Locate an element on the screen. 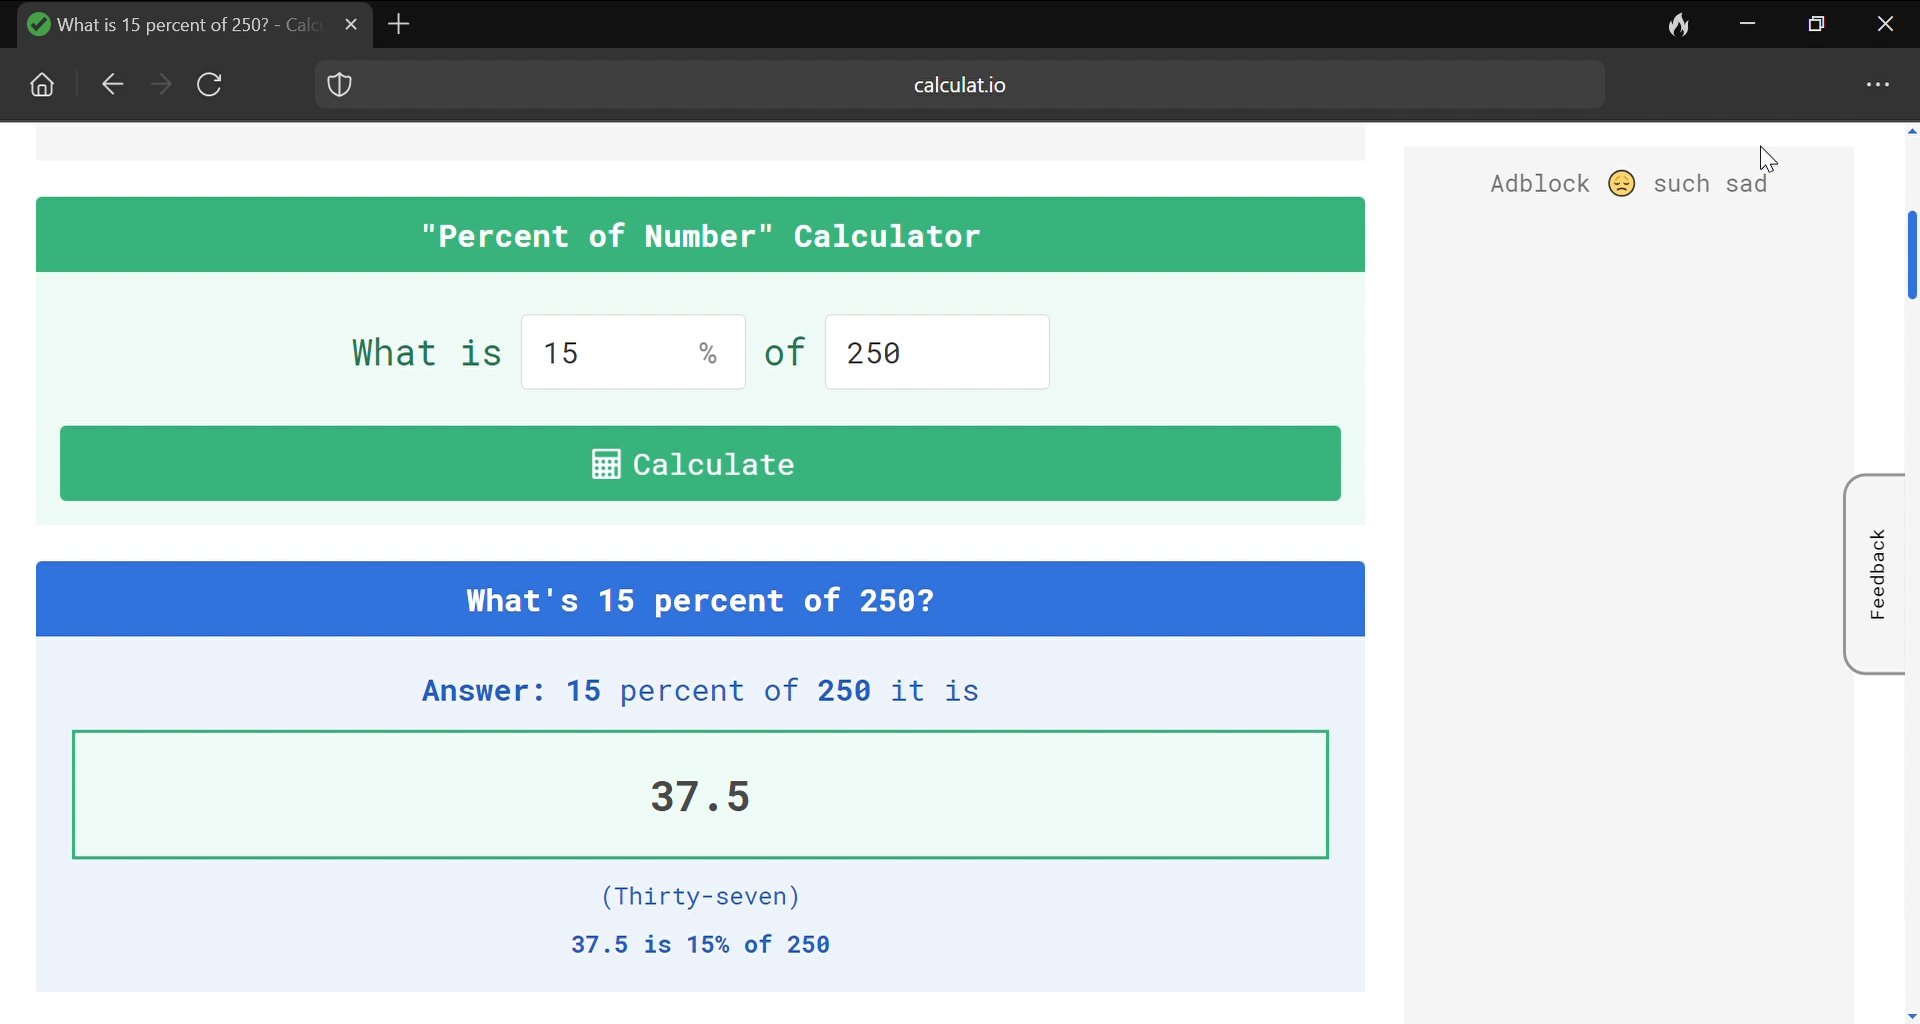 This screenshot has height=1024, width=1920. 37.5 is 15% of 250 is located at coordinates (670, 948).